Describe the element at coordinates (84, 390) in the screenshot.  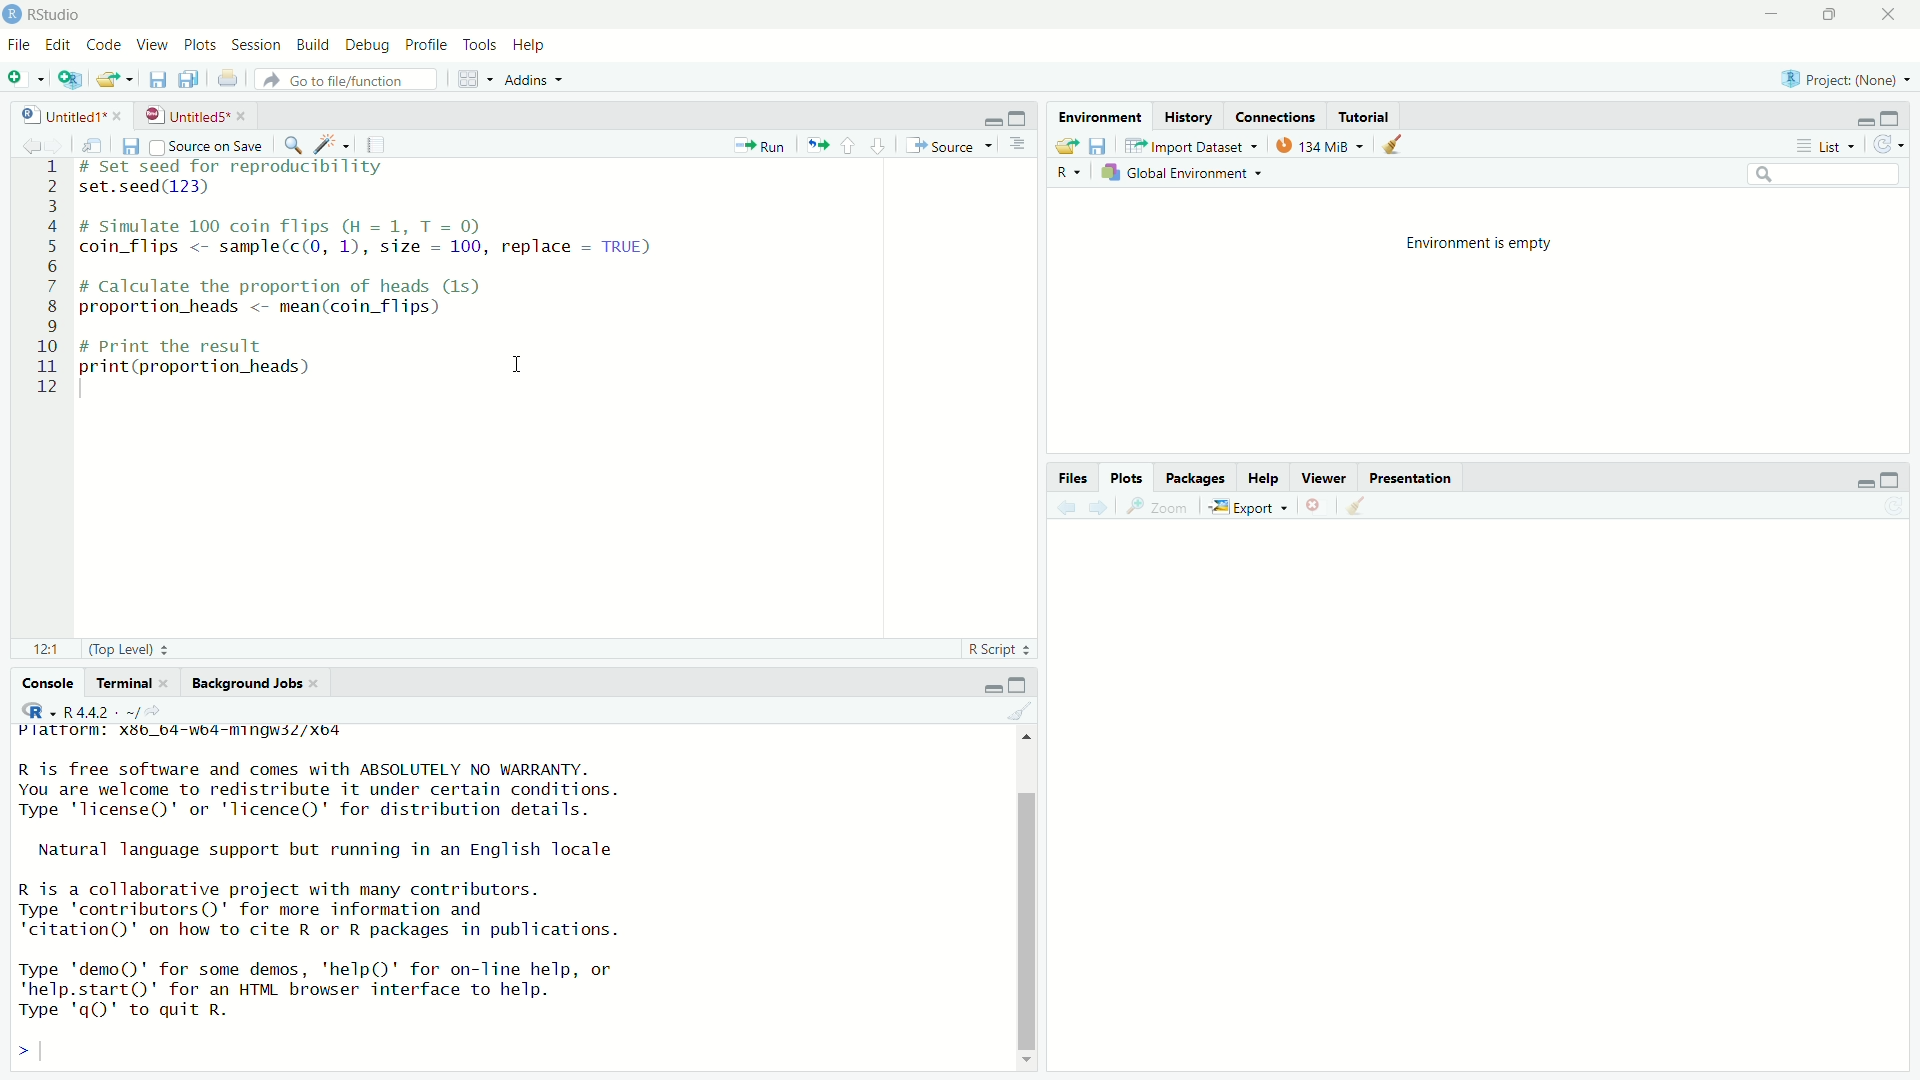
I see `typing cursor` at that location.